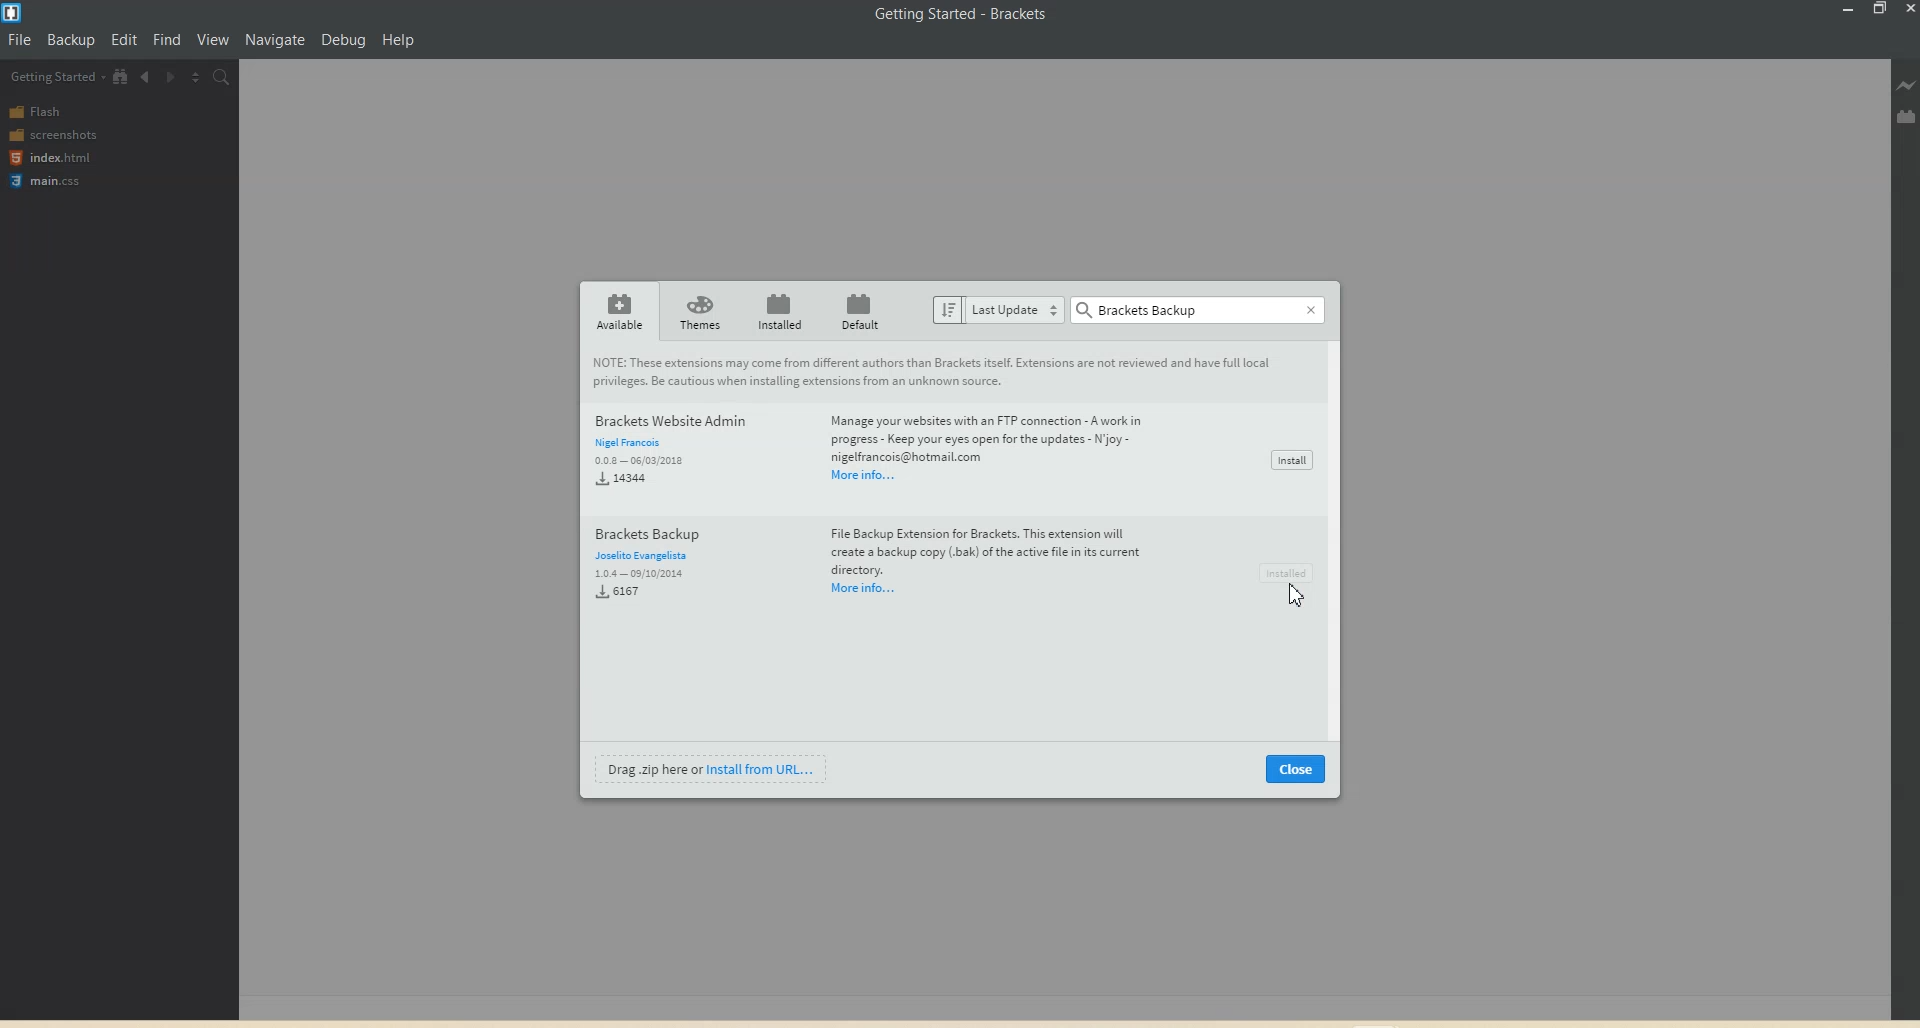 The image size is (1920, 1028). Describe the element at coordinates (940, 373) in the screenshot. I see `These extensions may come from different authors than Brackets itself. Extensions are not reviewed and have full local privileges. Be cautious when installing extensions from an unknown source.` at that location.